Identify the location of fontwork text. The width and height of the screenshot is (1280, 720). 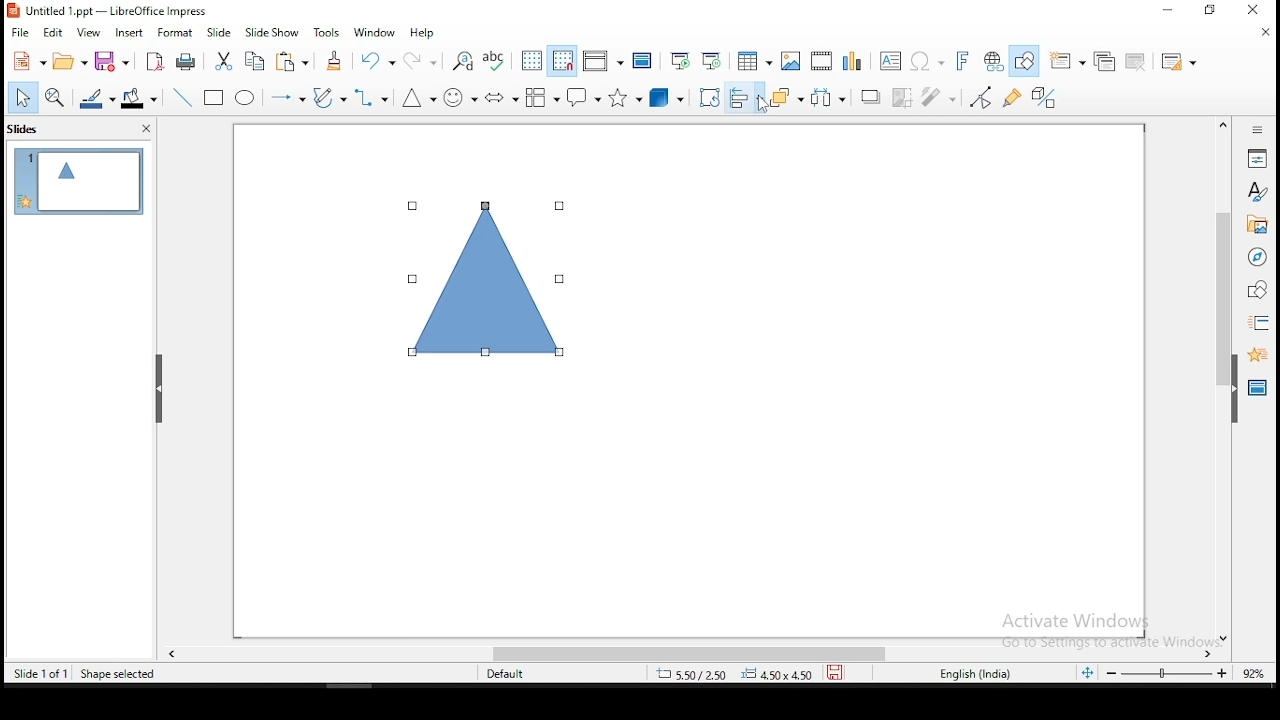
(956, 61).